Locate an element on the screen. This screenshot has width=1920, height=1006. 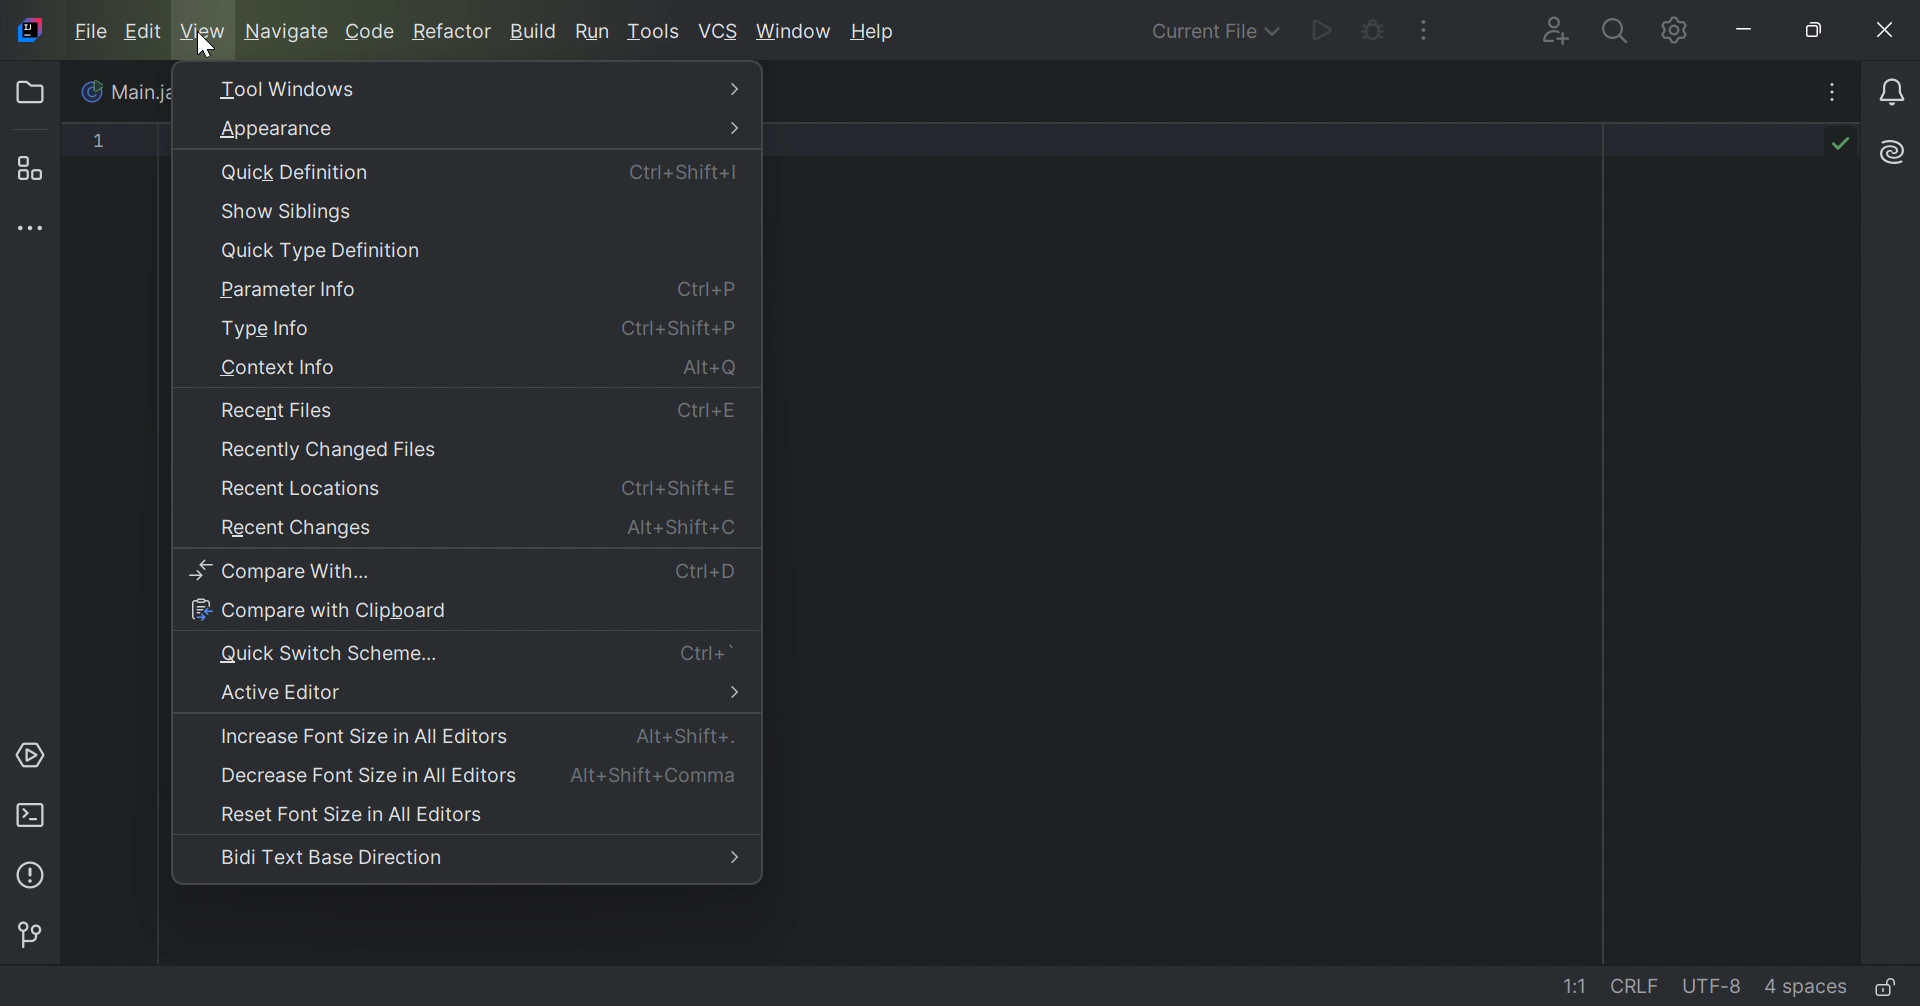
More is located at coordinates (735, 859).